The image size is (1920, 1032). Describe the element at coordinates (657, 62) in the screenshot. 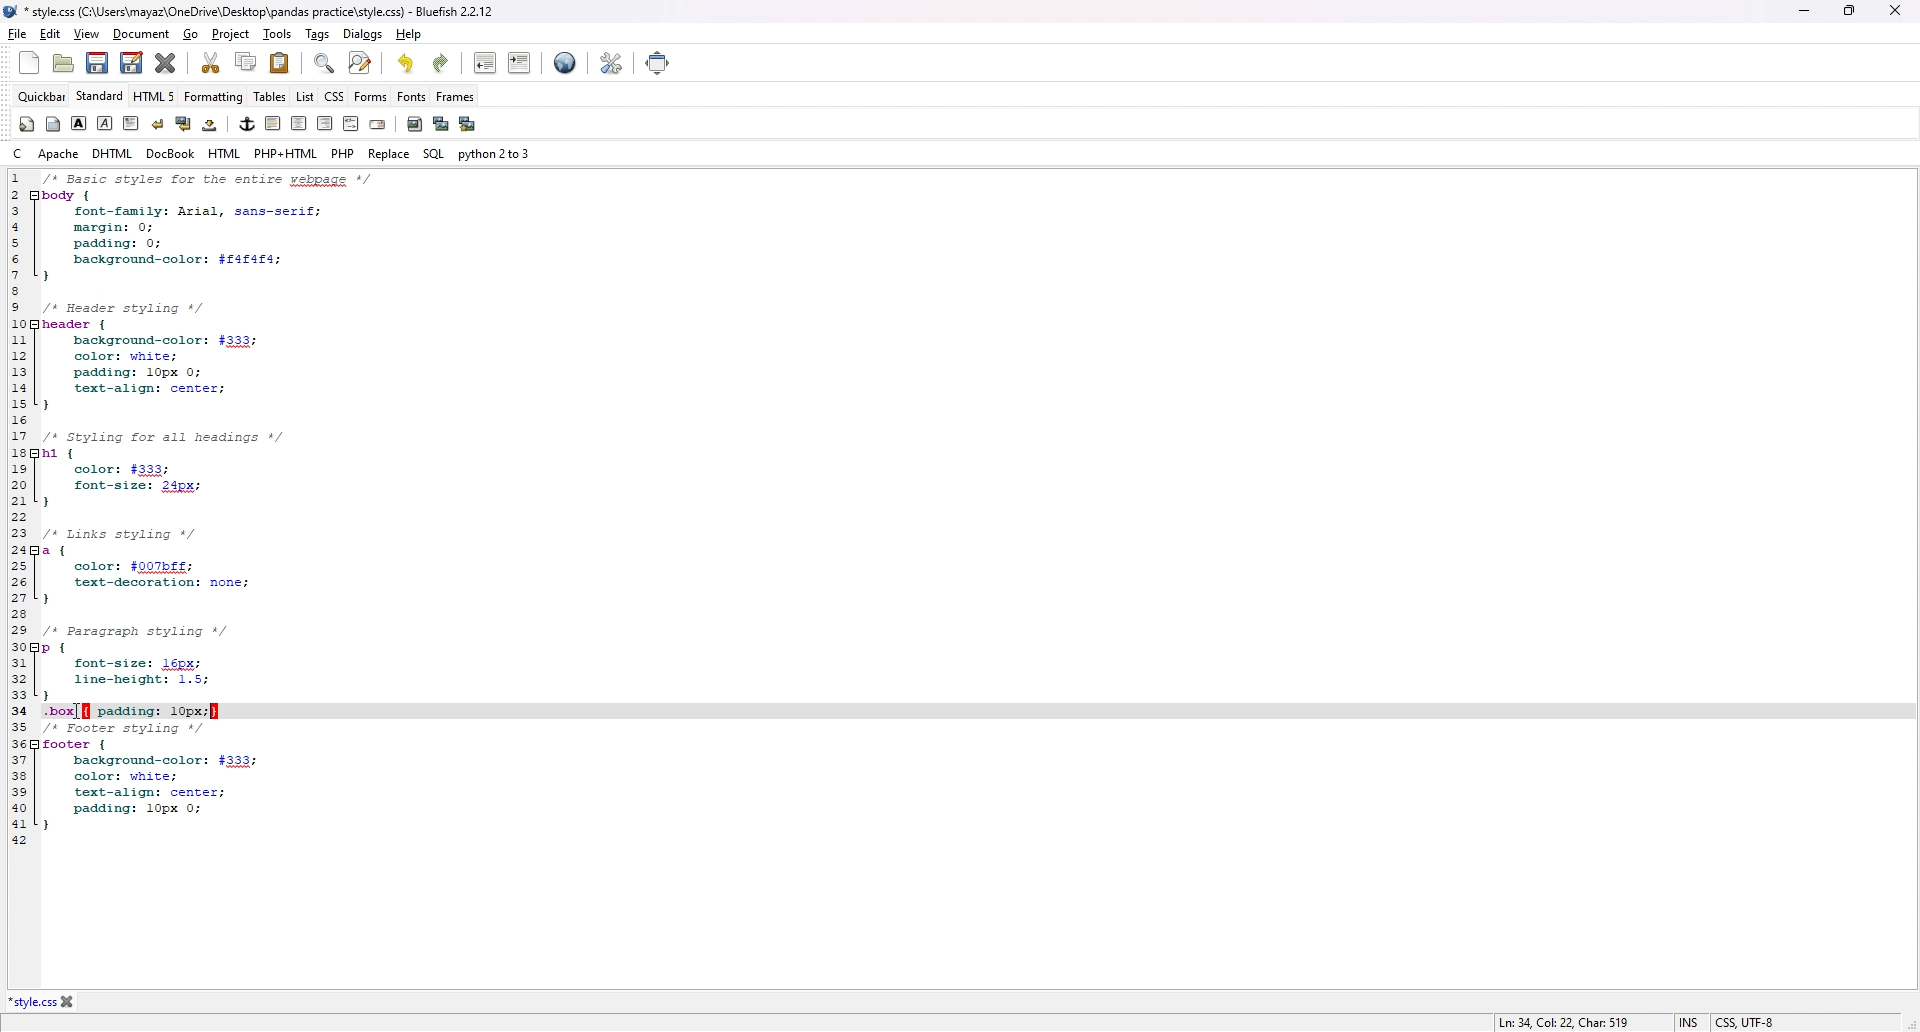

I see `full screen` at that location.